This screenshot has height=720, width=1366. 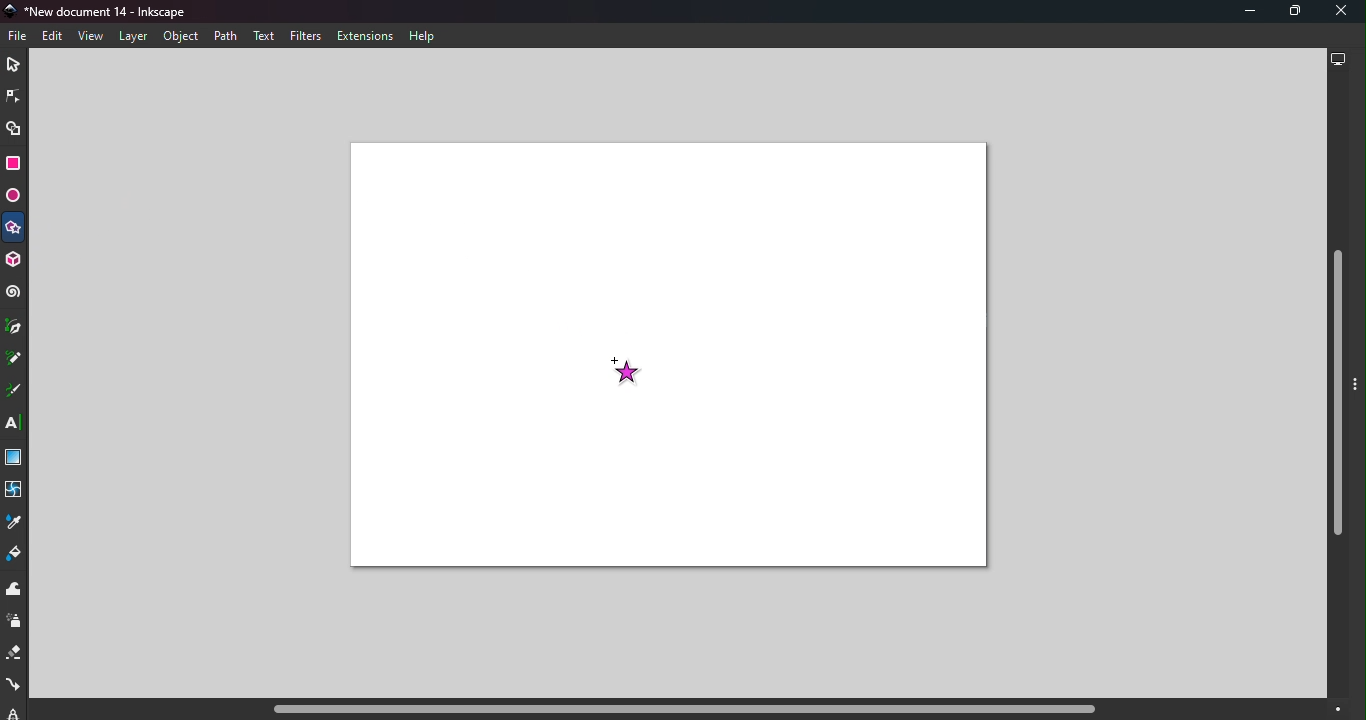 I want to click on Mesh tool, so click(x=16, y=495).